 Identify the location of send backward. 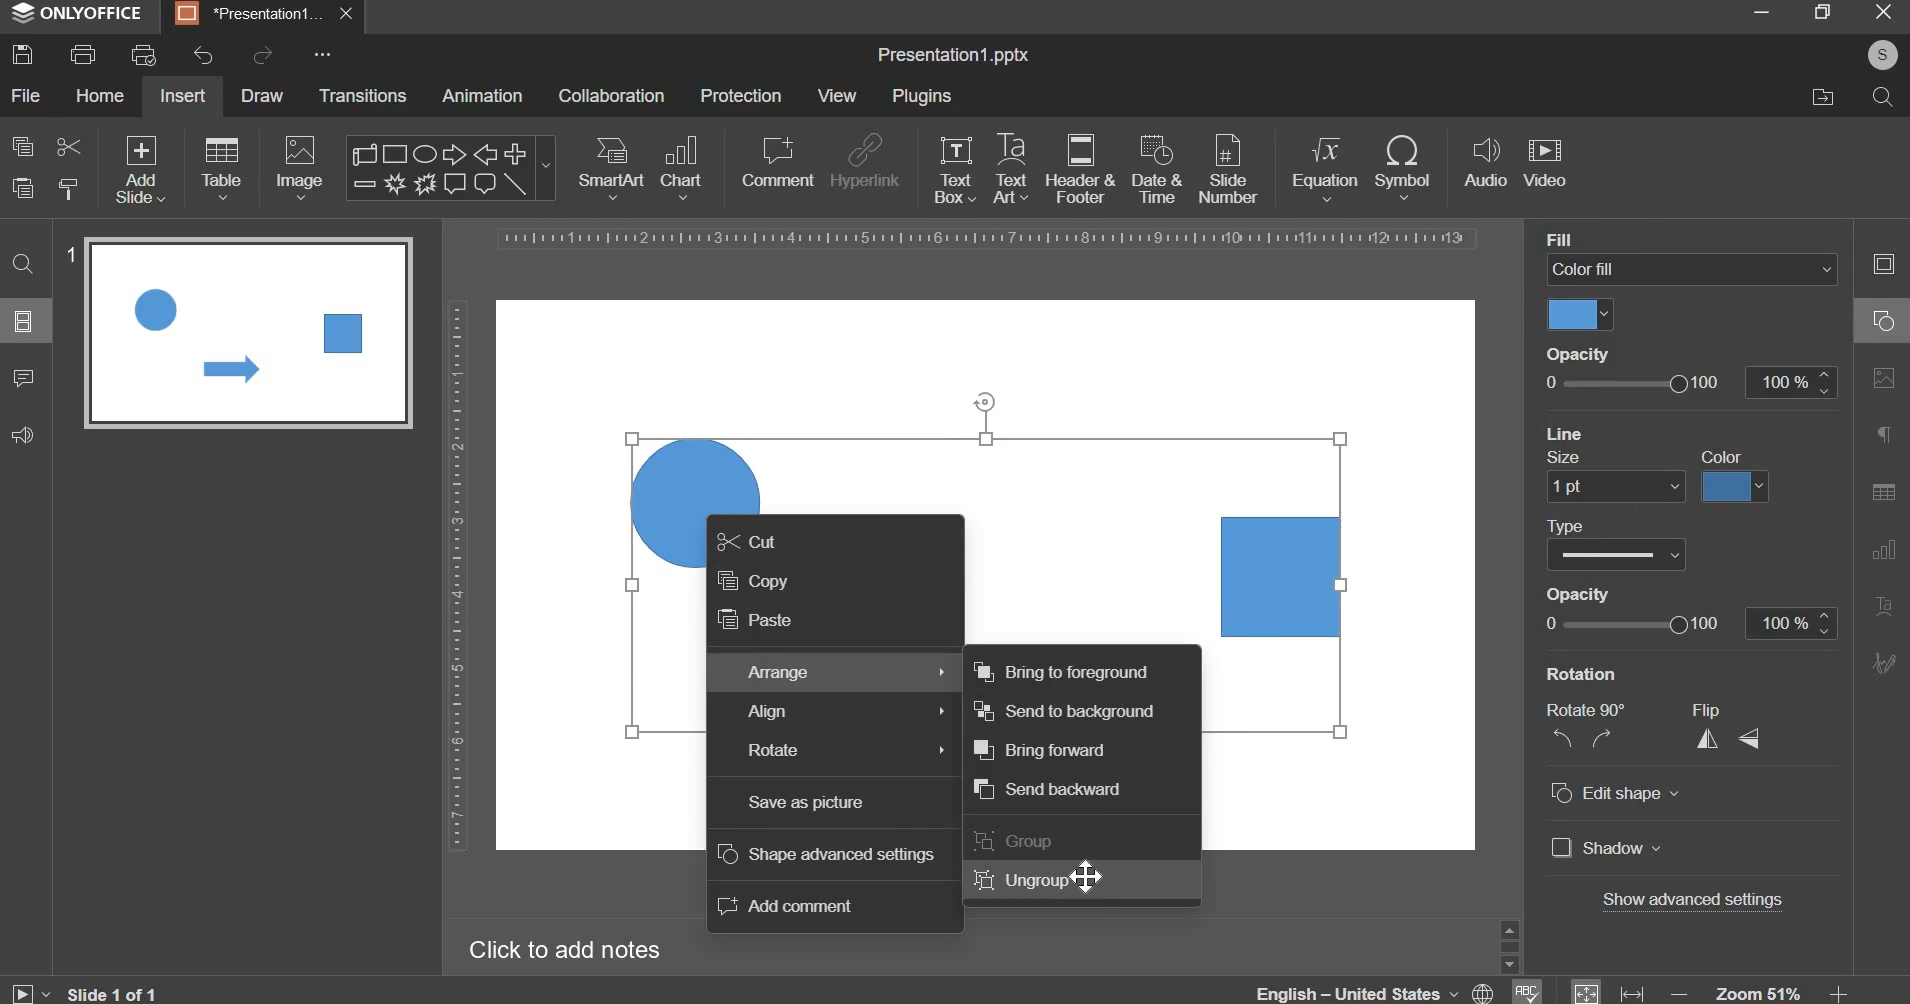
(1046, 789).